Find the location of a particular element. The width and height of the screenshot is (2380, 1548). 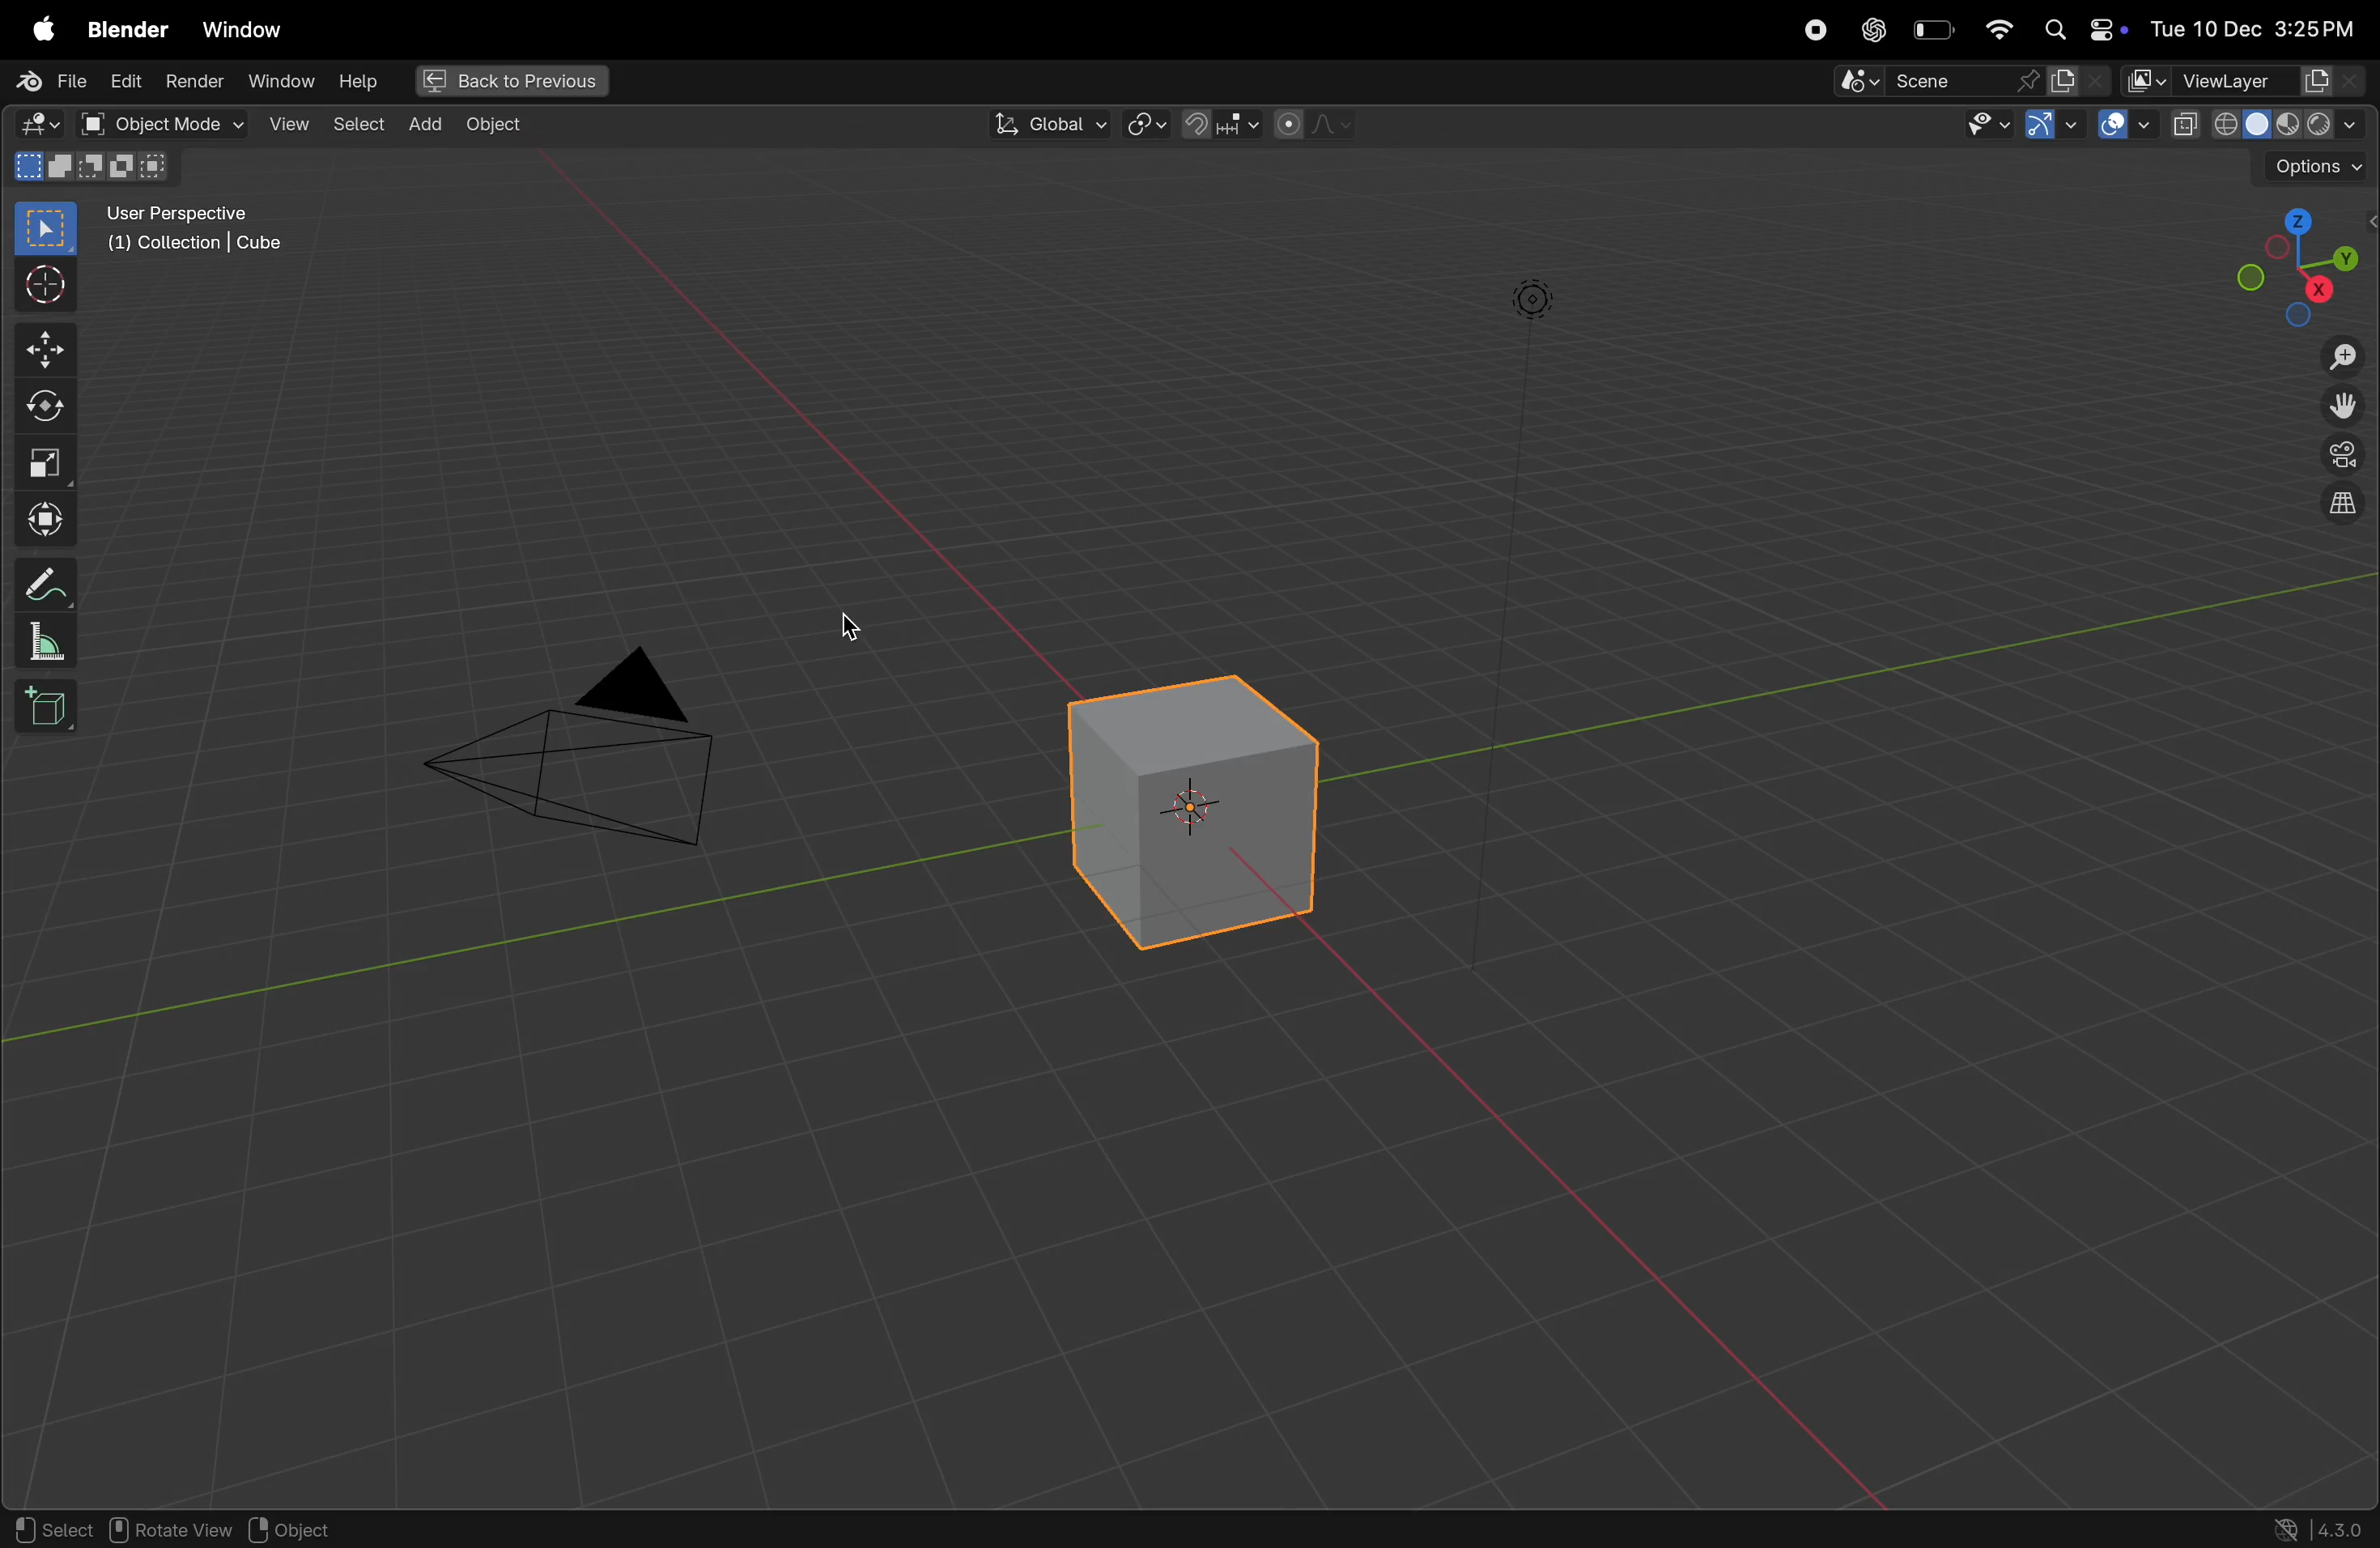

transform pviot is located at coordinates (1147, 126).